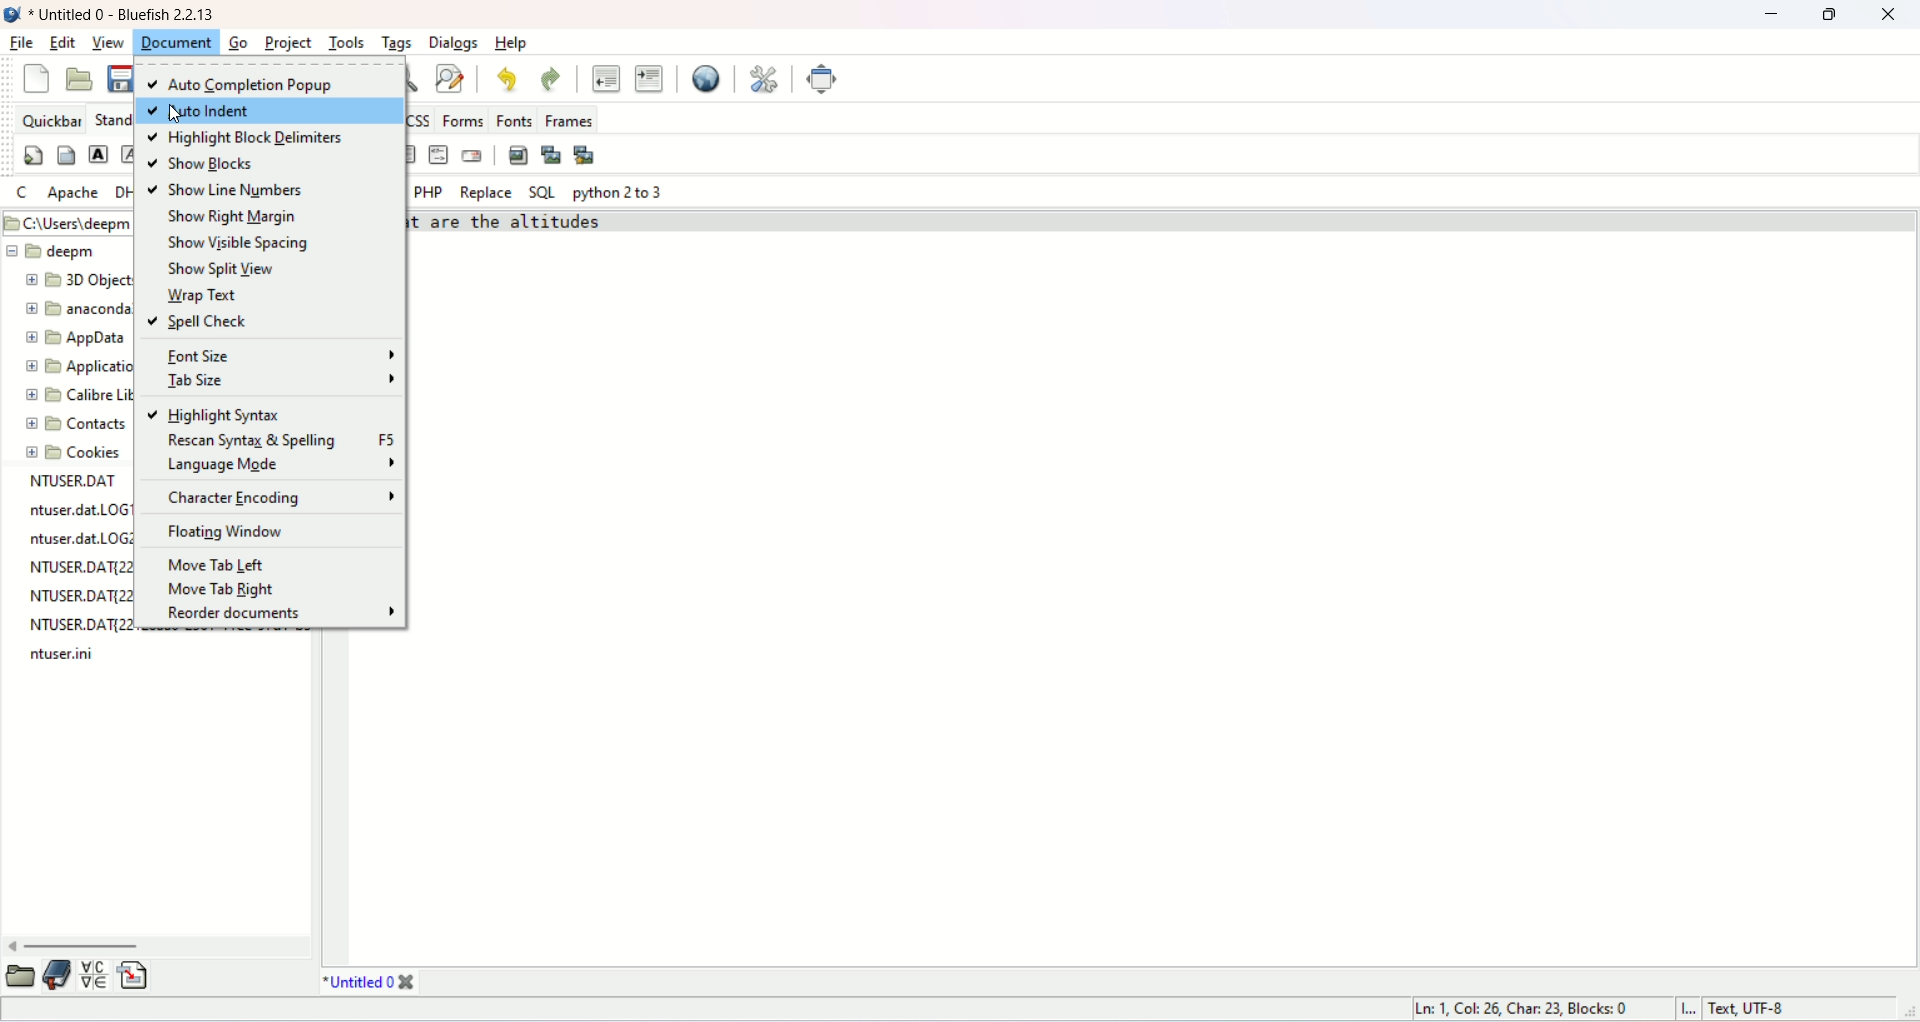 The width and height of the screenshot is (1920, 1022). What do you see at coordinates (484, 193) in the screenshot?
I see `replace` at bounding box center [484, 193].